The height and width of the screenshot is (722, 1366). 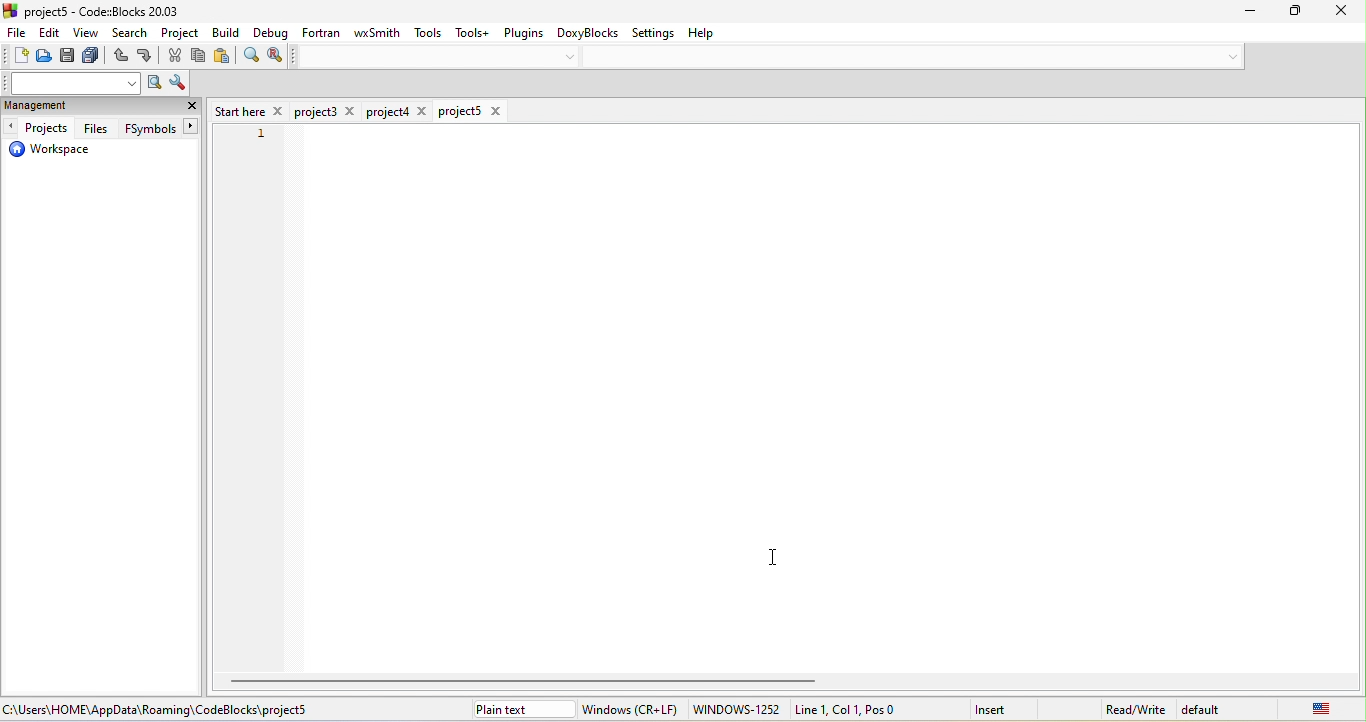 I want to click on file, so click(x=16, y=35).